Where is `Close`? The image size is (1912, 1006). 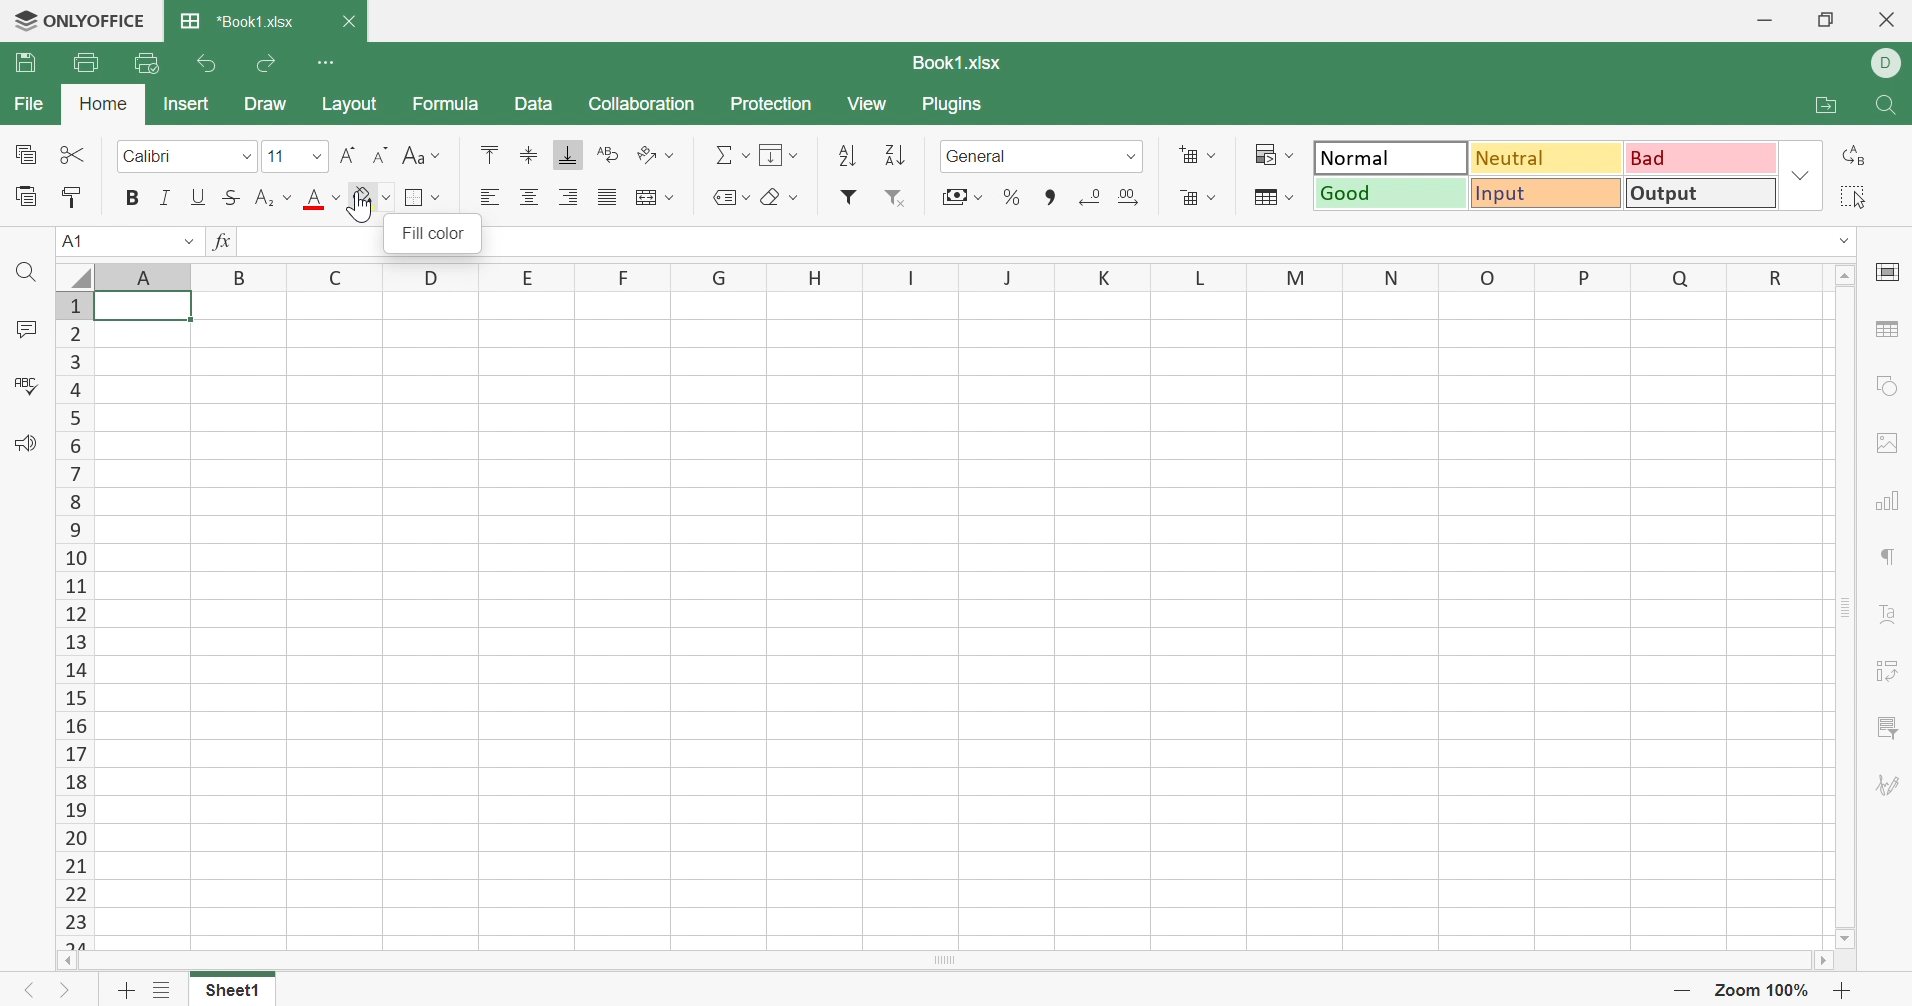
Close is located at coordinates (1888, 19).